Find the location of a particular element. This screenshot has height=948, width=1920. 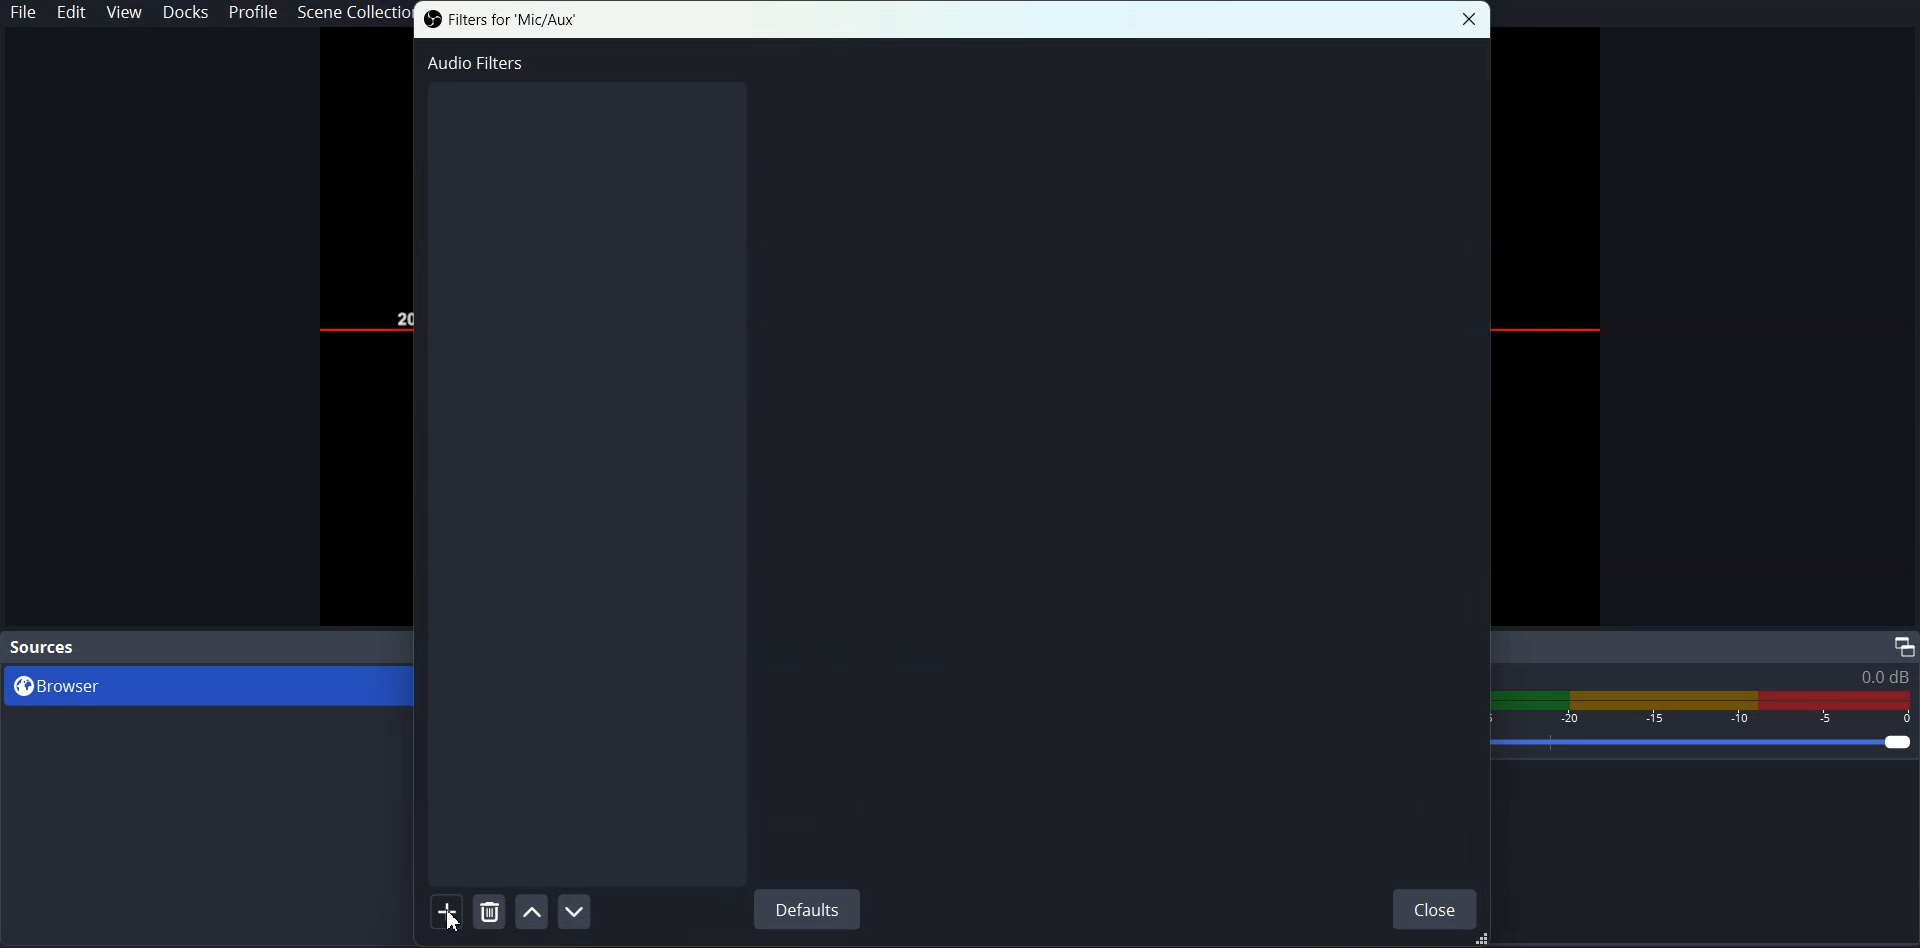

Defaults is located at coordinates (806, 909).